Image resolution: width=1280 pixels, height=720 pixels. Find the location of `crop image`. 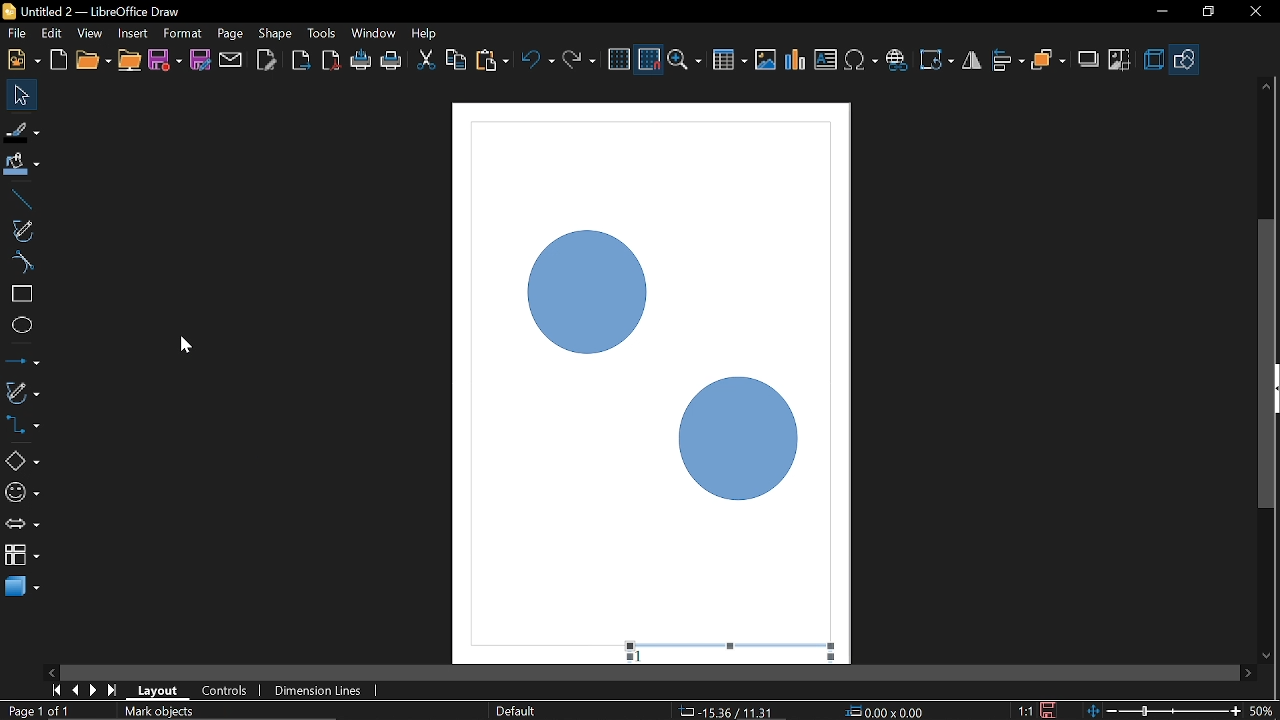

crop image is located at coordinates (1120, 61).